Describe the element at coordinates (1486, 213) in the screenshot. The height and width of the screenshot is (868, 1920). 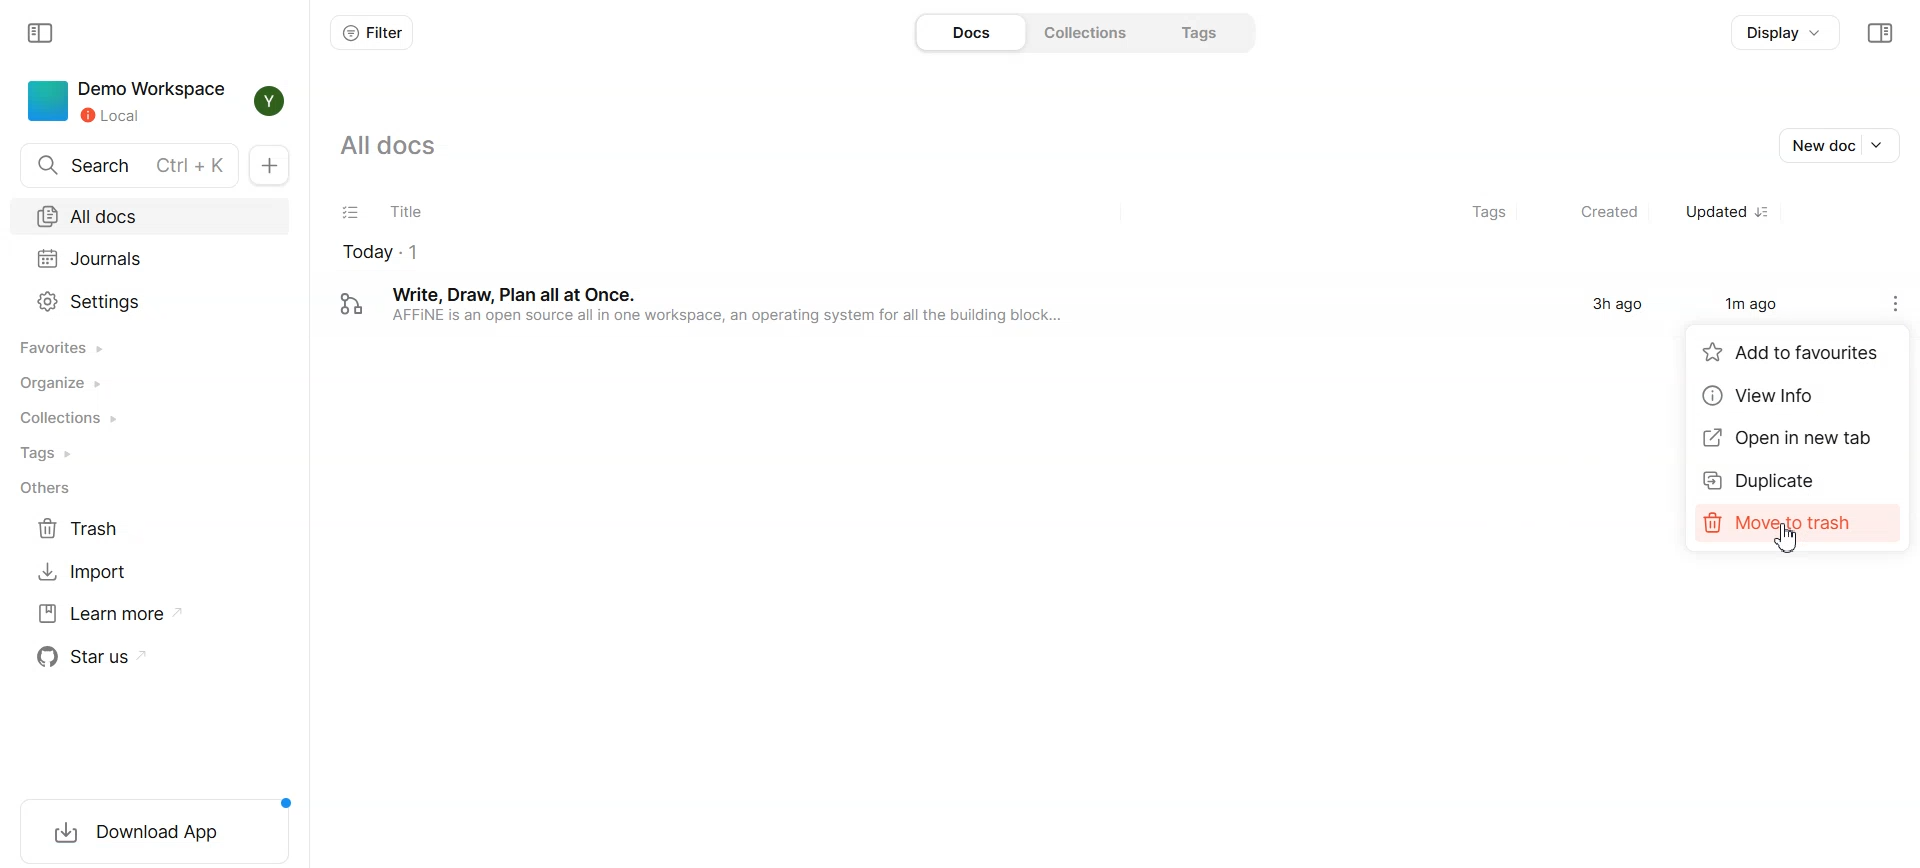
I see `Tags` at that location.